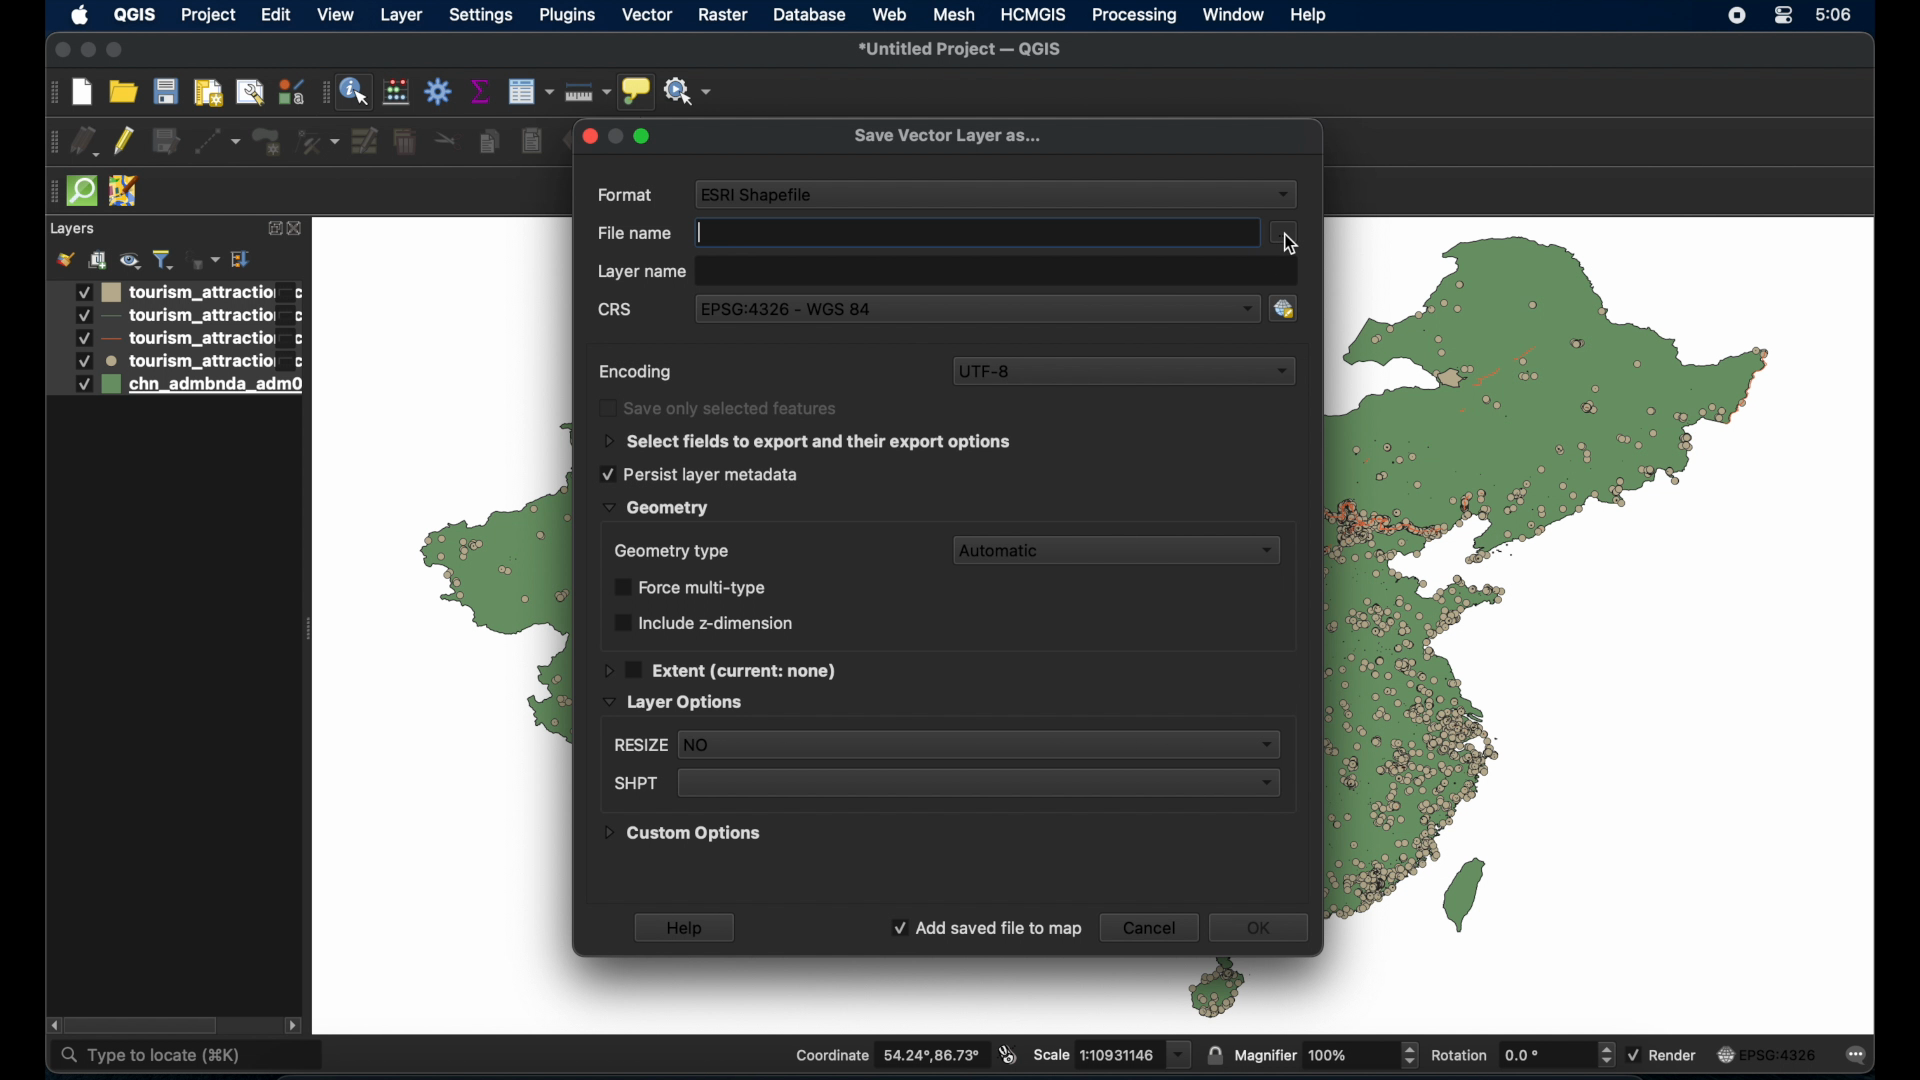 This screenshot has height=1080, width=1920. Describe the element at coordinates (617, 312) in the screenshot. I see `crs` at that location.